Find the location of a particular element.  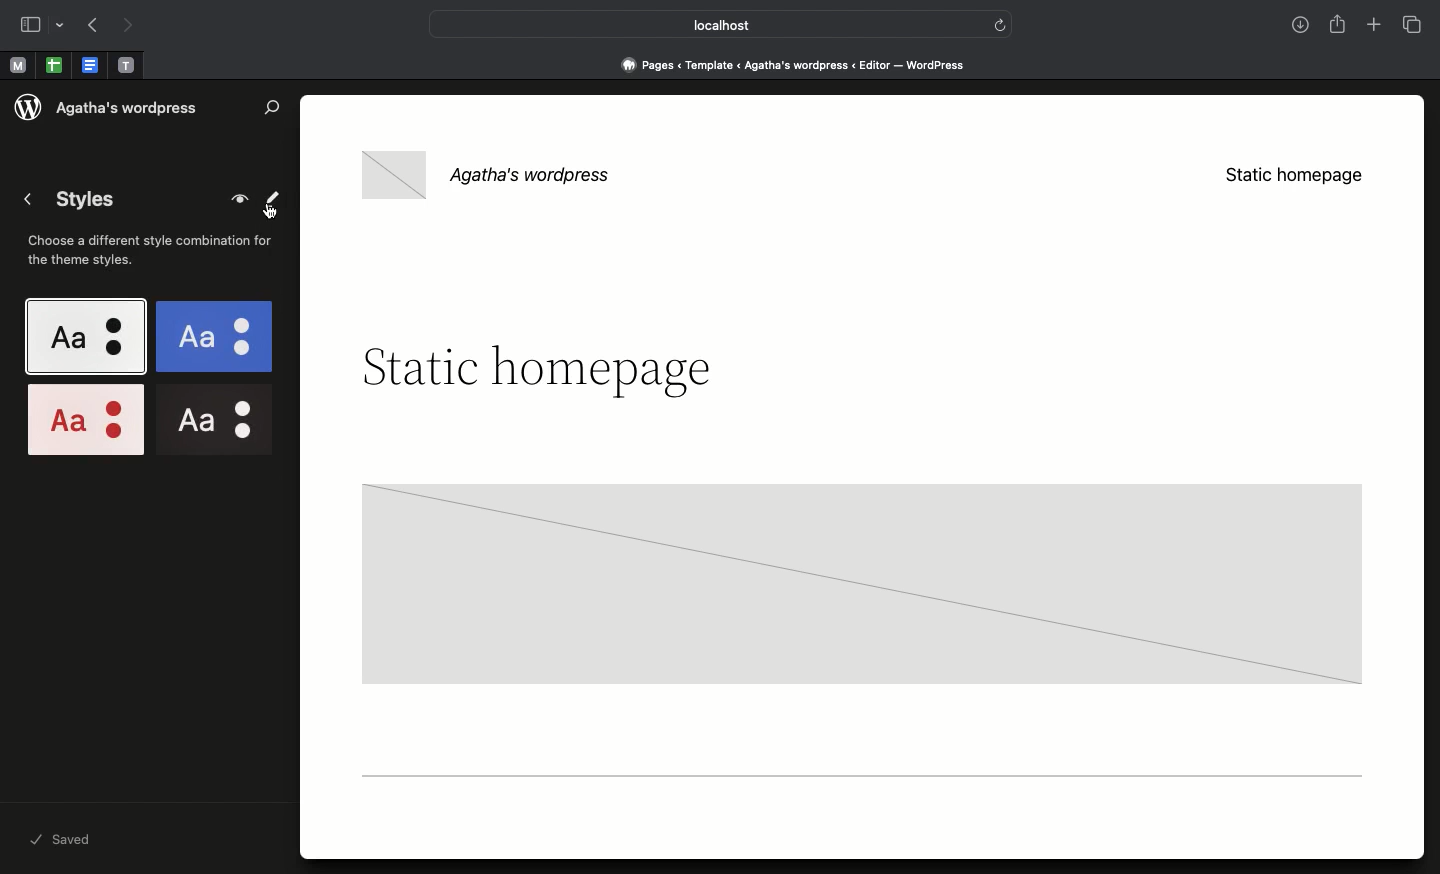

Static homepage is located at coordinates (1291, 177).